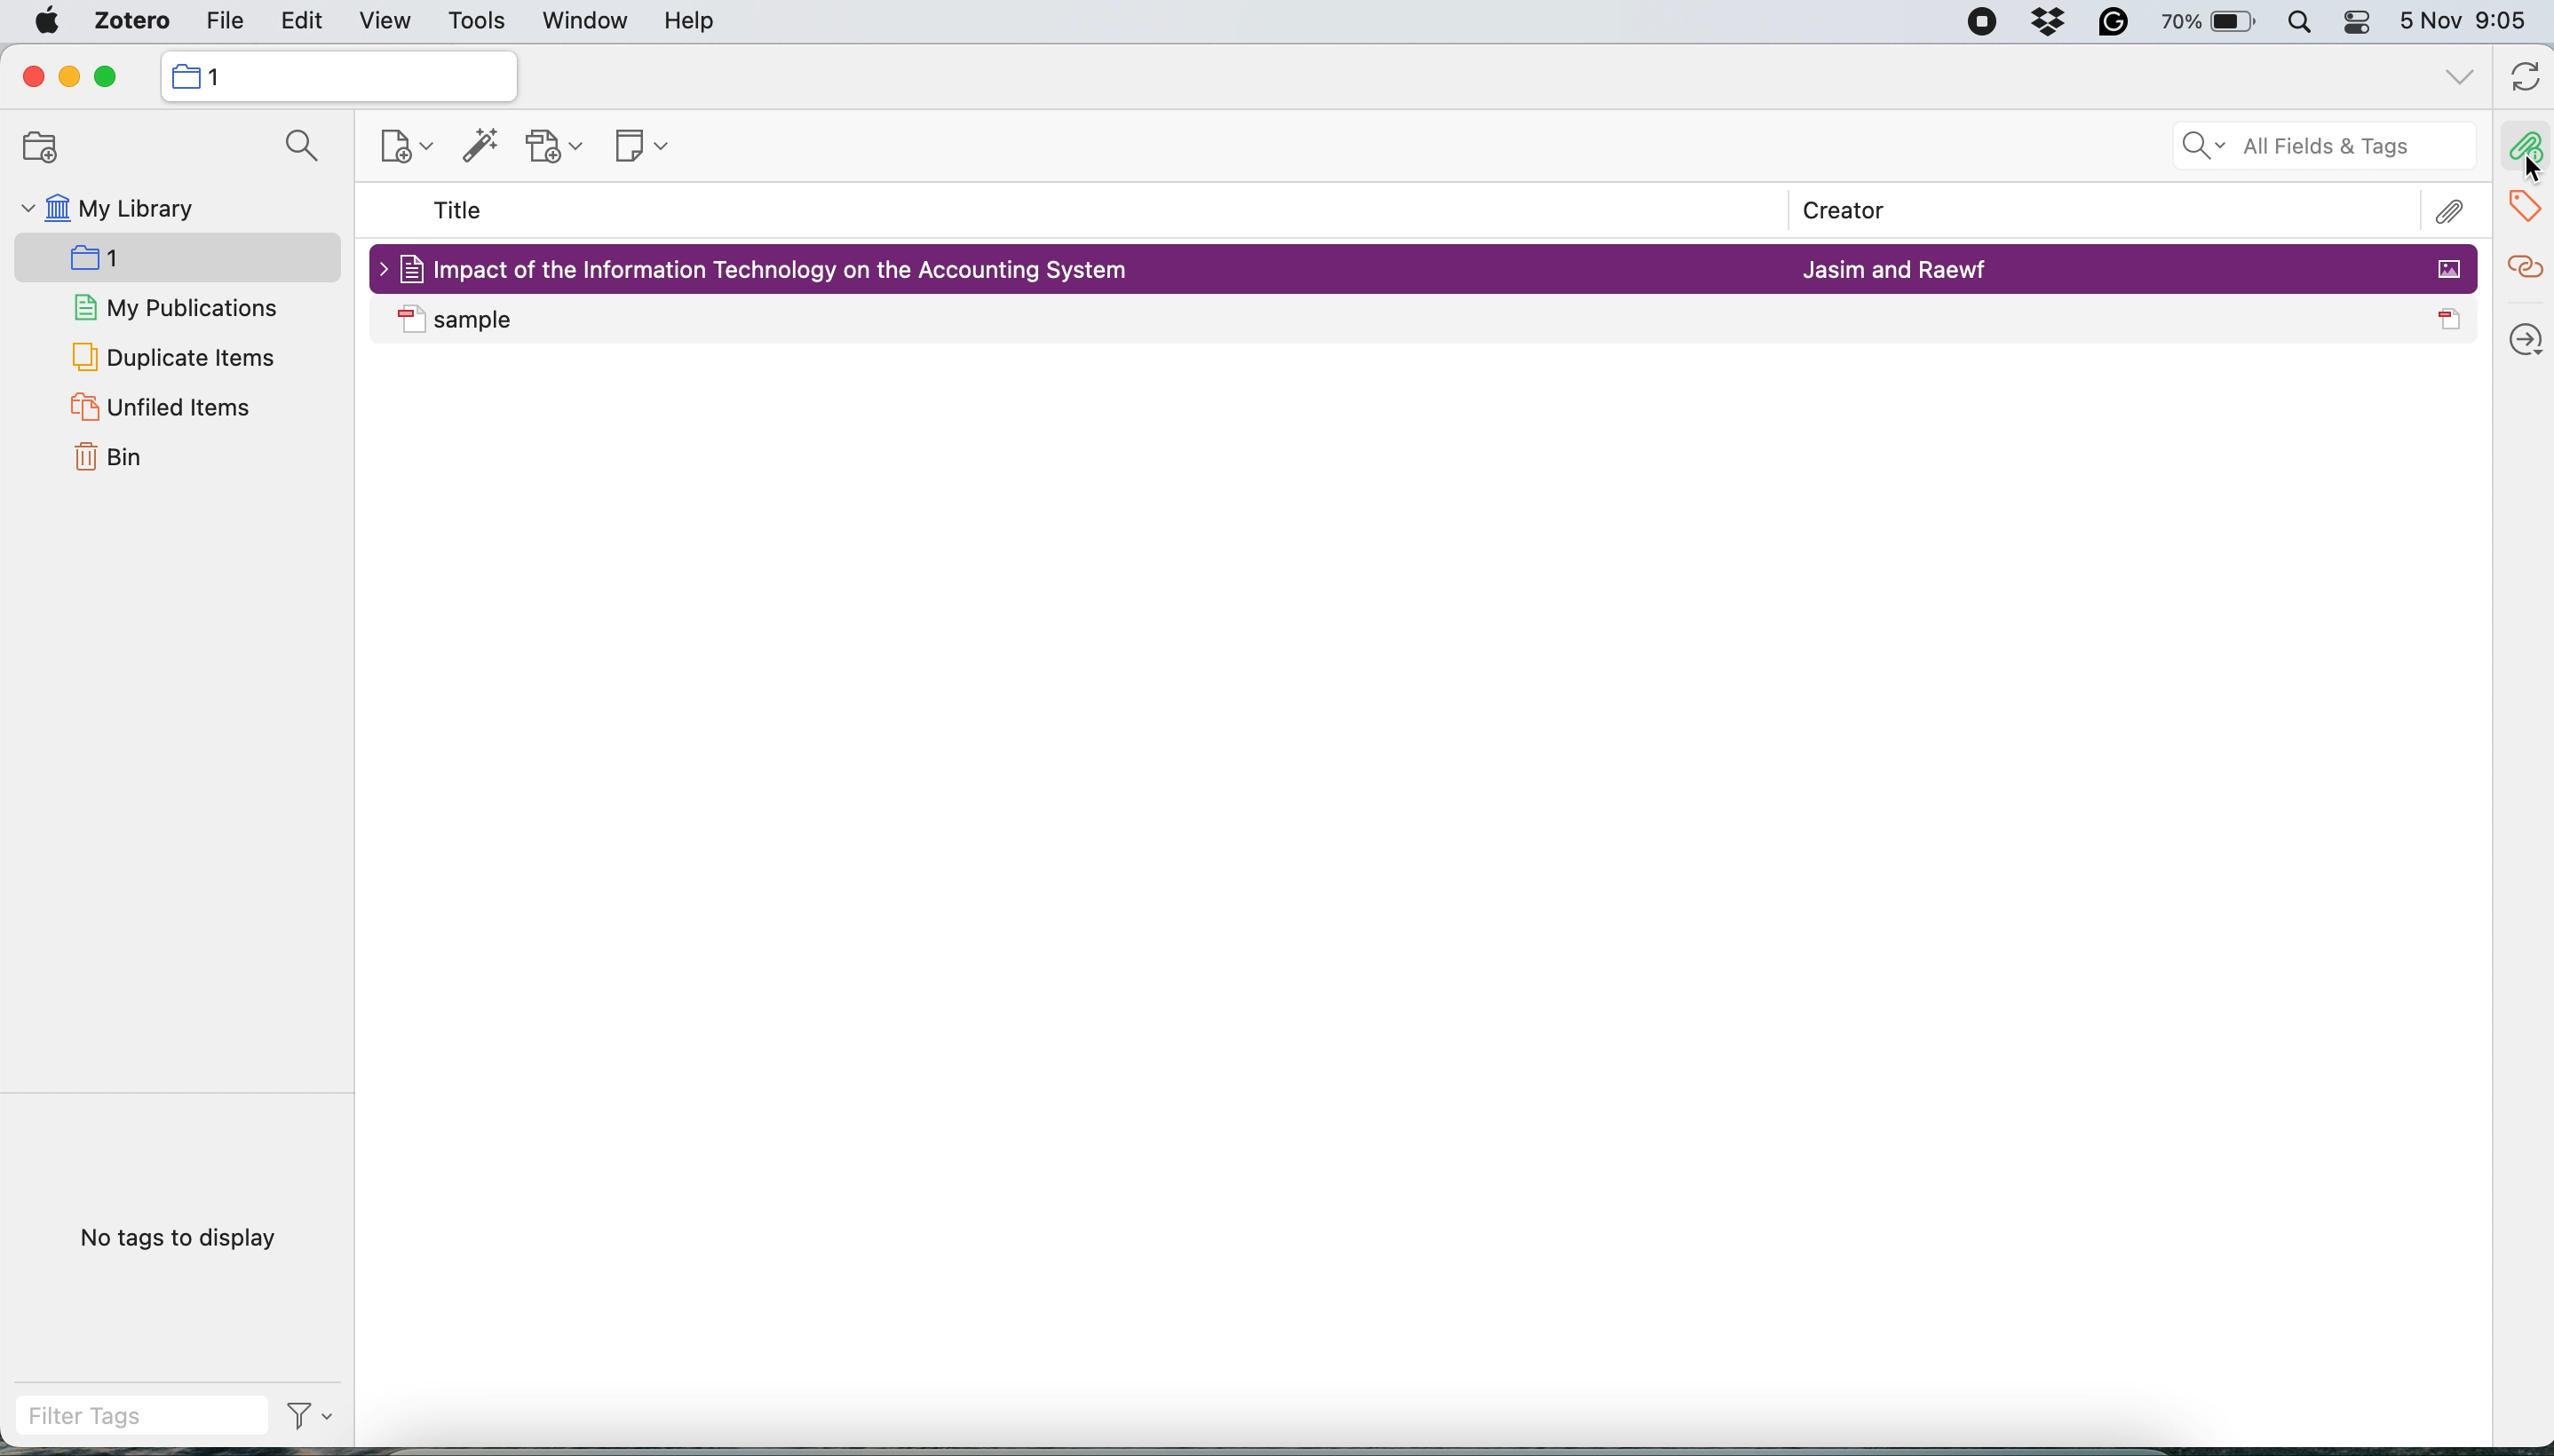 This screenshot has height=1456, width=2554. What do you see at coordinates (475, 147) in the screenshot?
I see `add item by identifier` at bounding box center [475, 147].